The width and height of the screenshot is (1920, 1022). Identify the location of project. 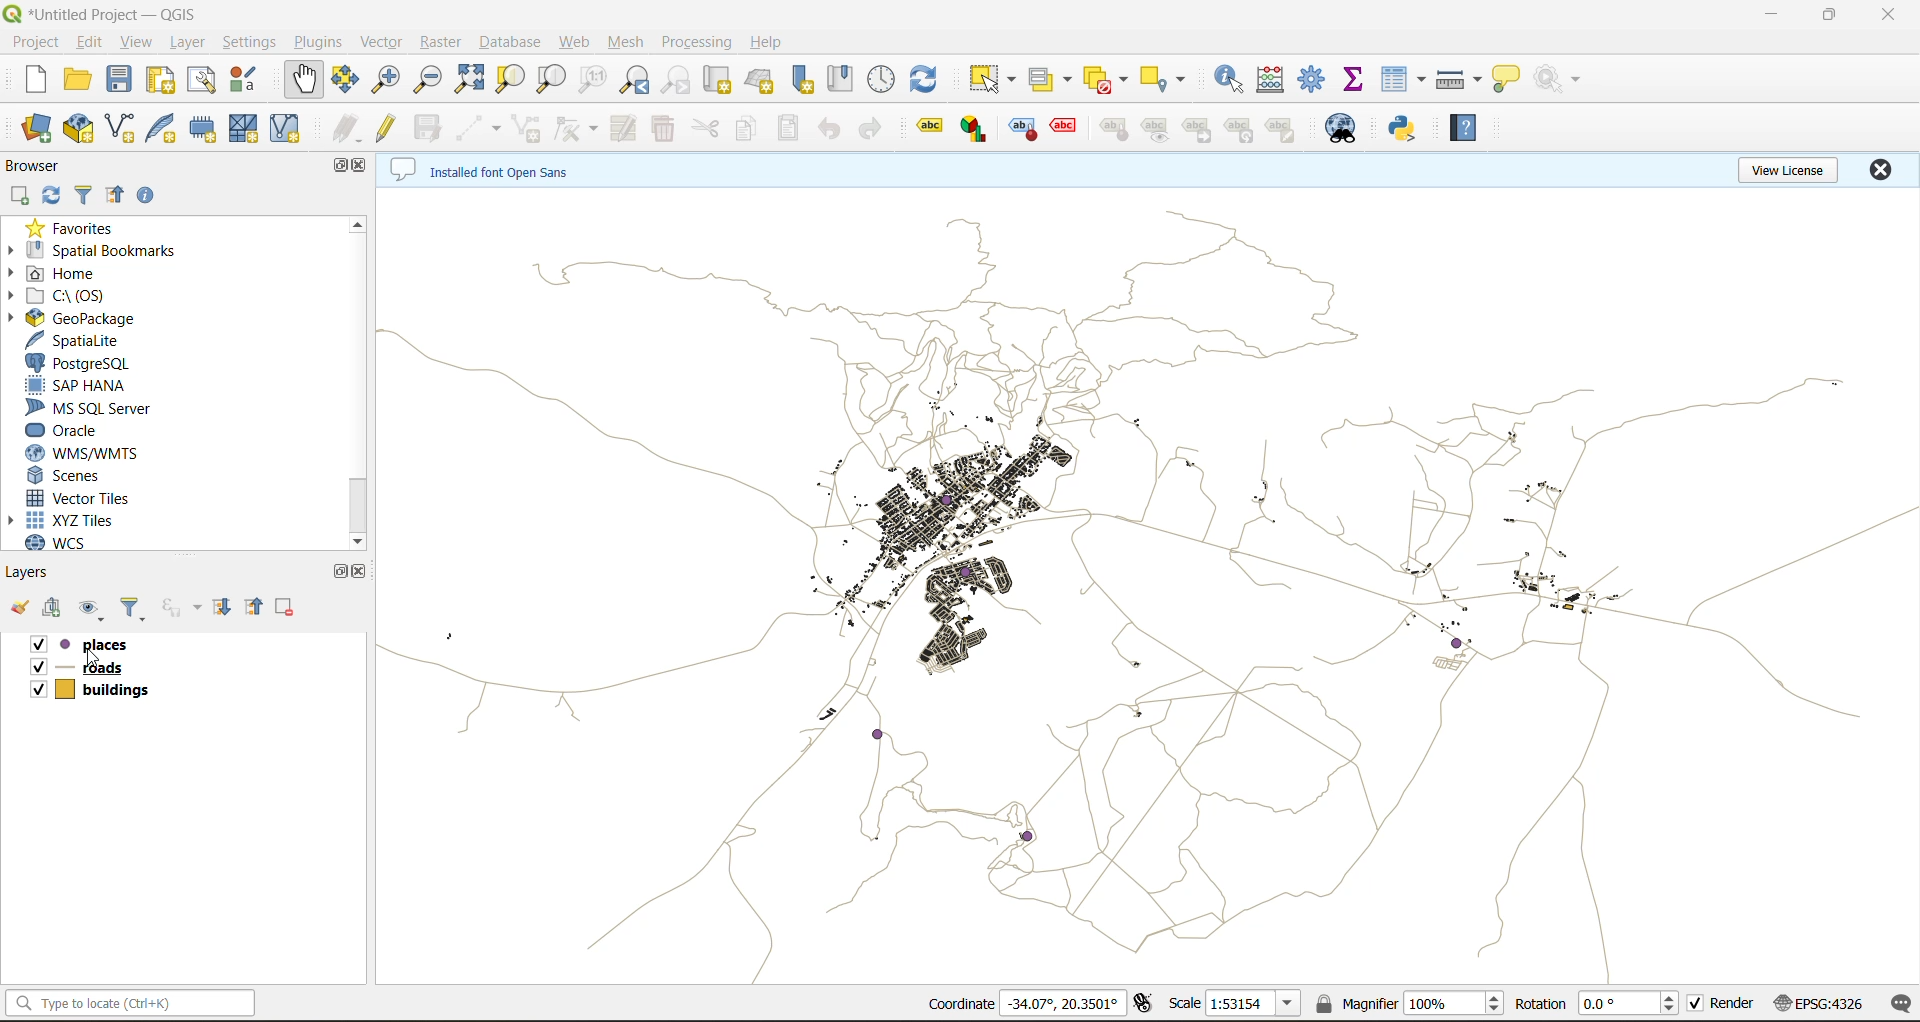
(35, 43).